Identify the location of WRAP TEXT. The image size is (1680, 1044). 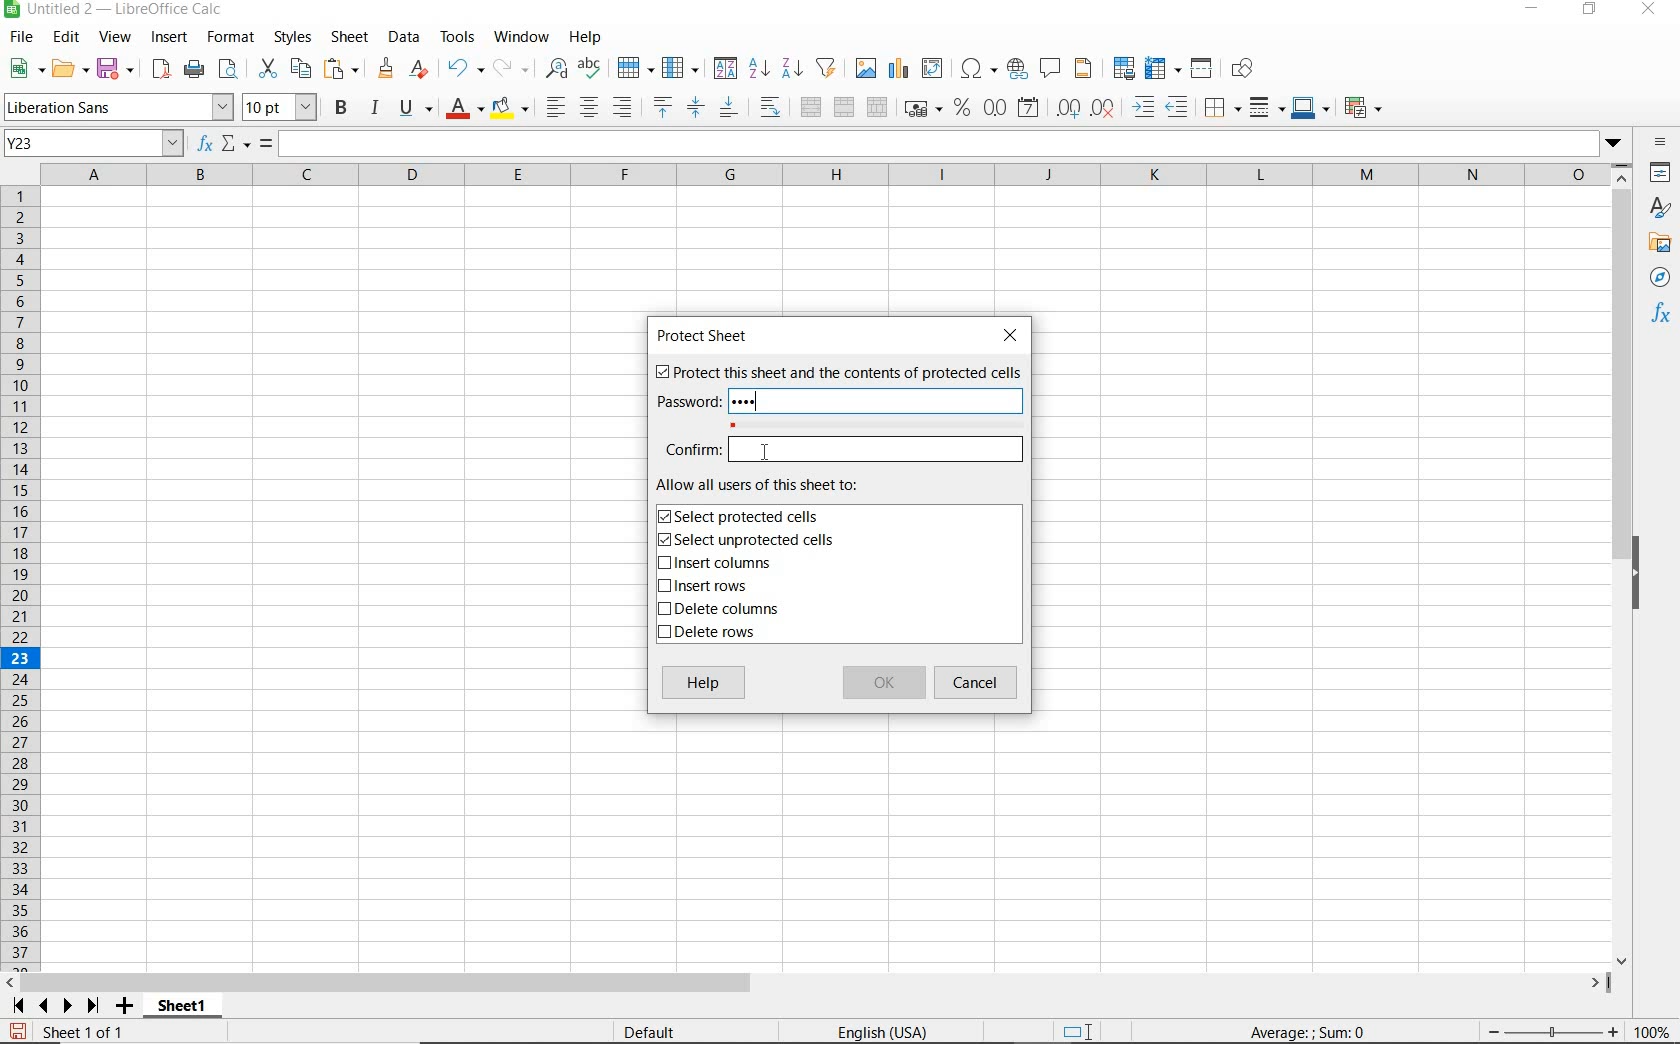
(770, 108).